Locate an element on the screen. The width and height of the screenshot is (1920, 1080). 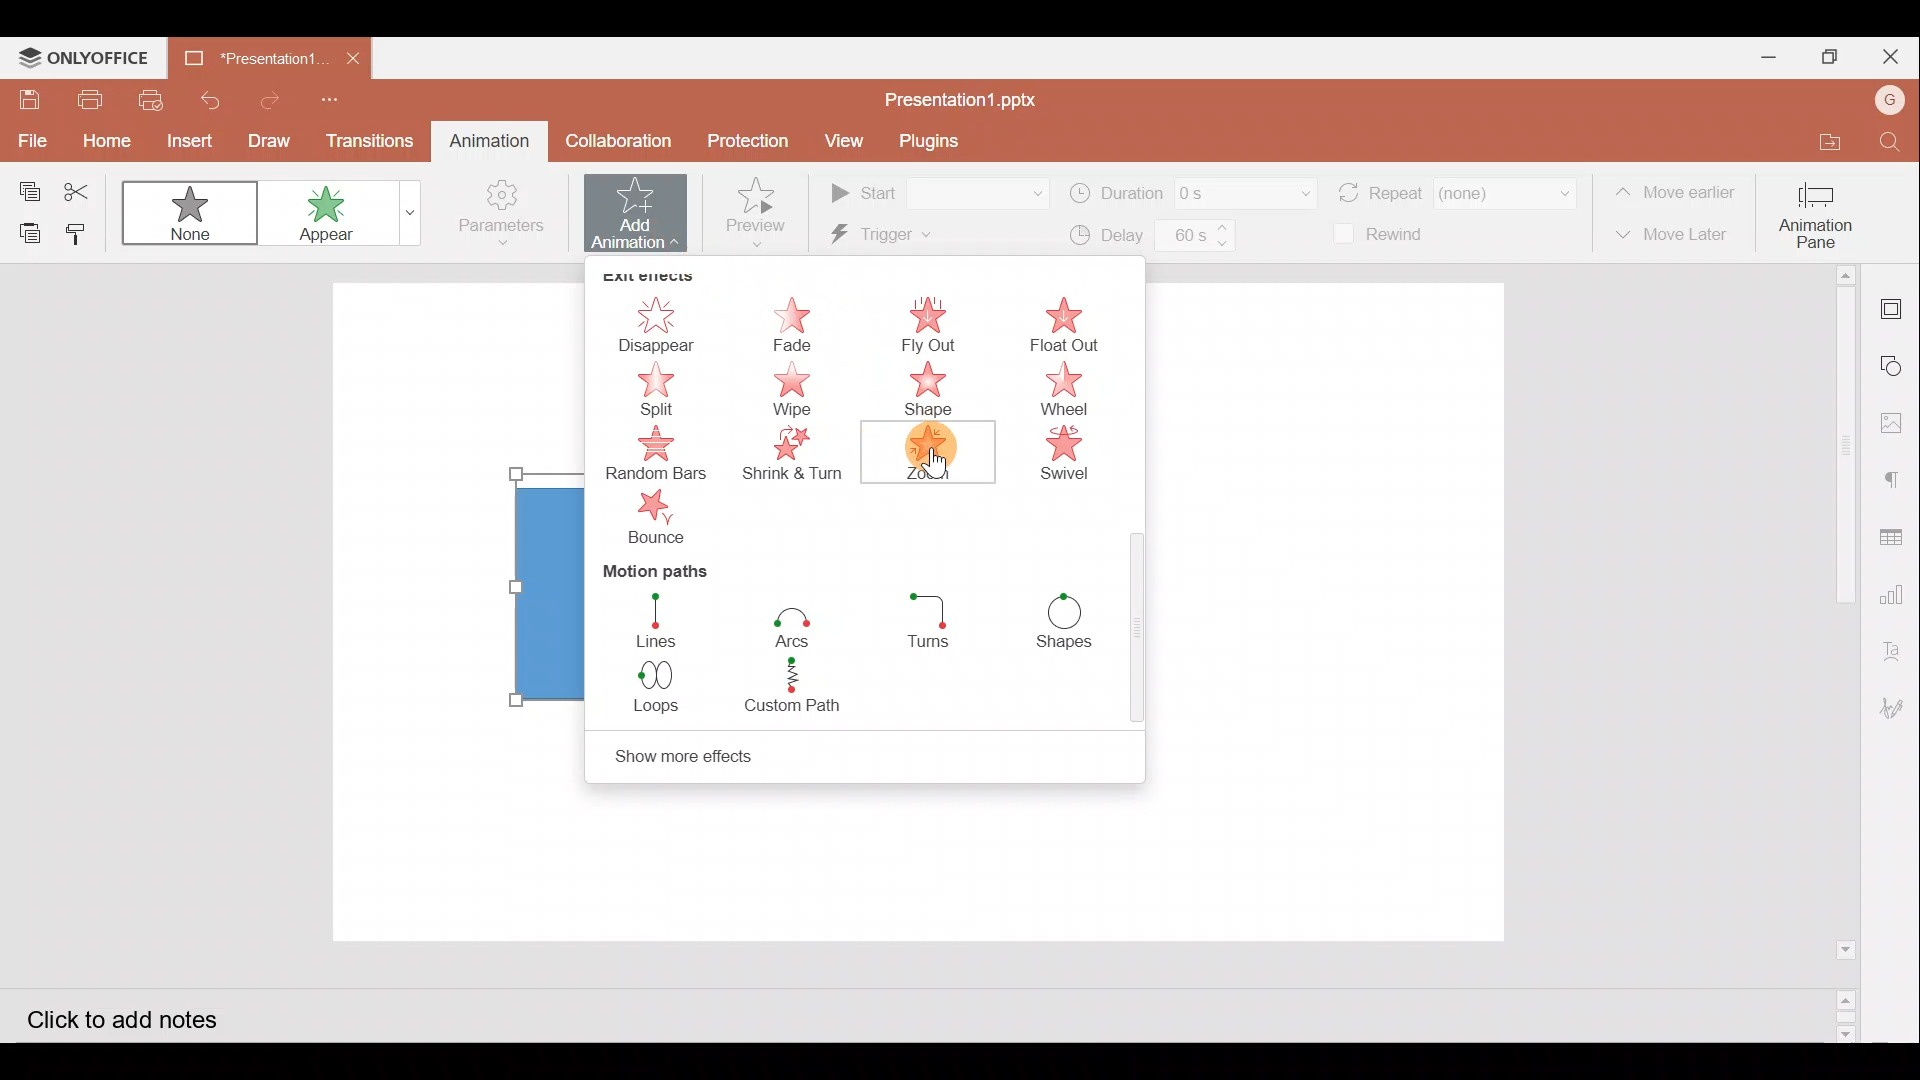
Copy style is located at coordinates (86, 231).